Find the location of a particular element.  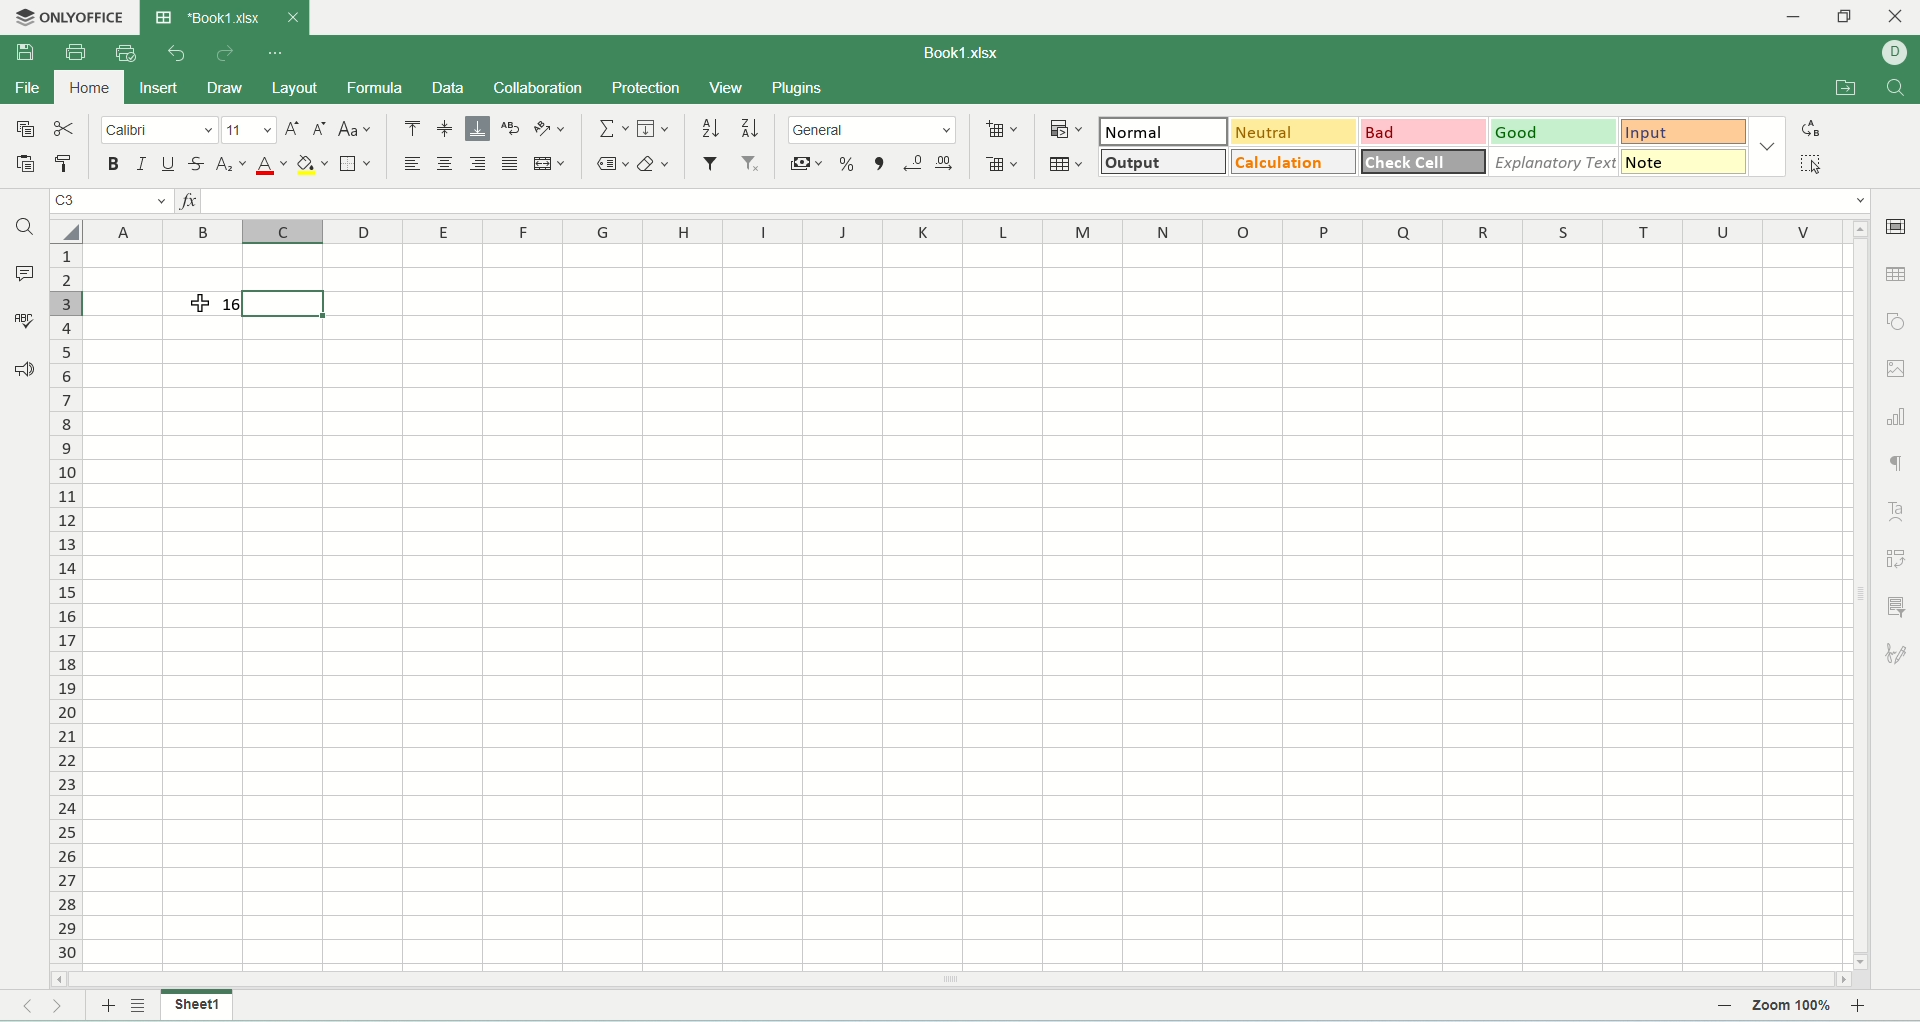

increase decimal is located at coordinates (947, 164).